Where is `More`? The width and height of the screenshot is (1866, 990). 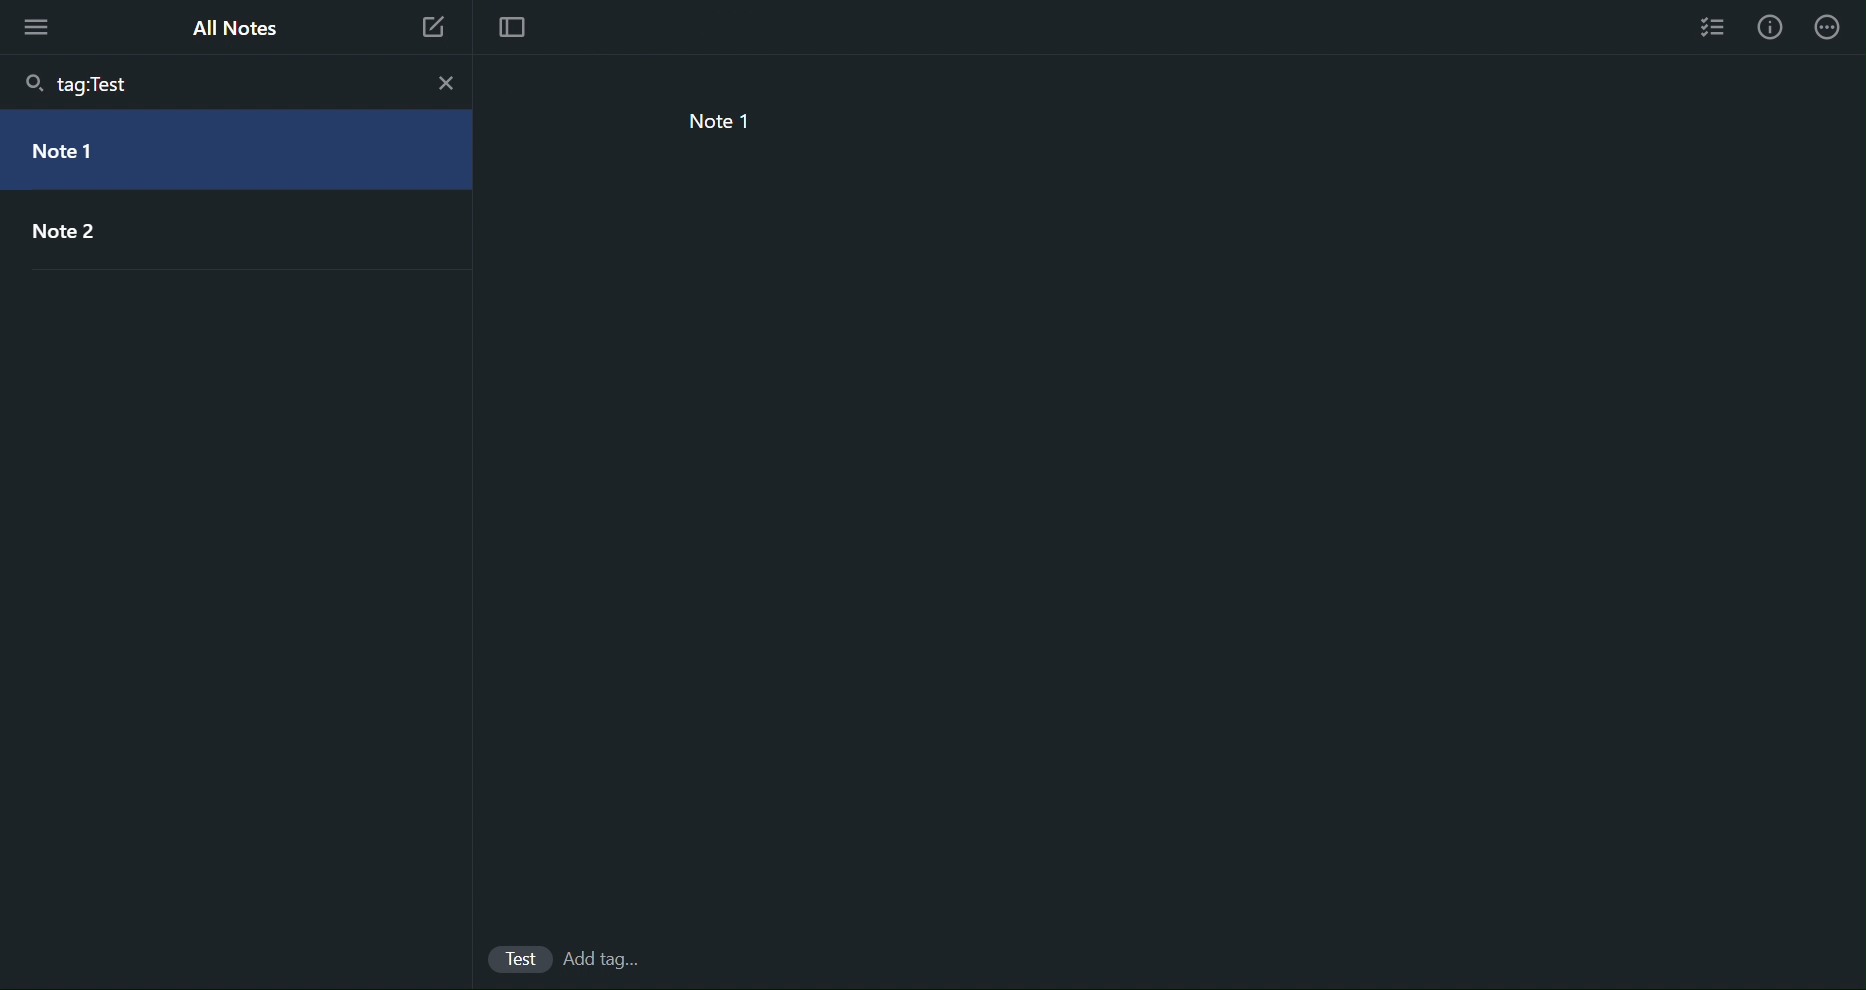
More is located at coordinates (1836, 26).